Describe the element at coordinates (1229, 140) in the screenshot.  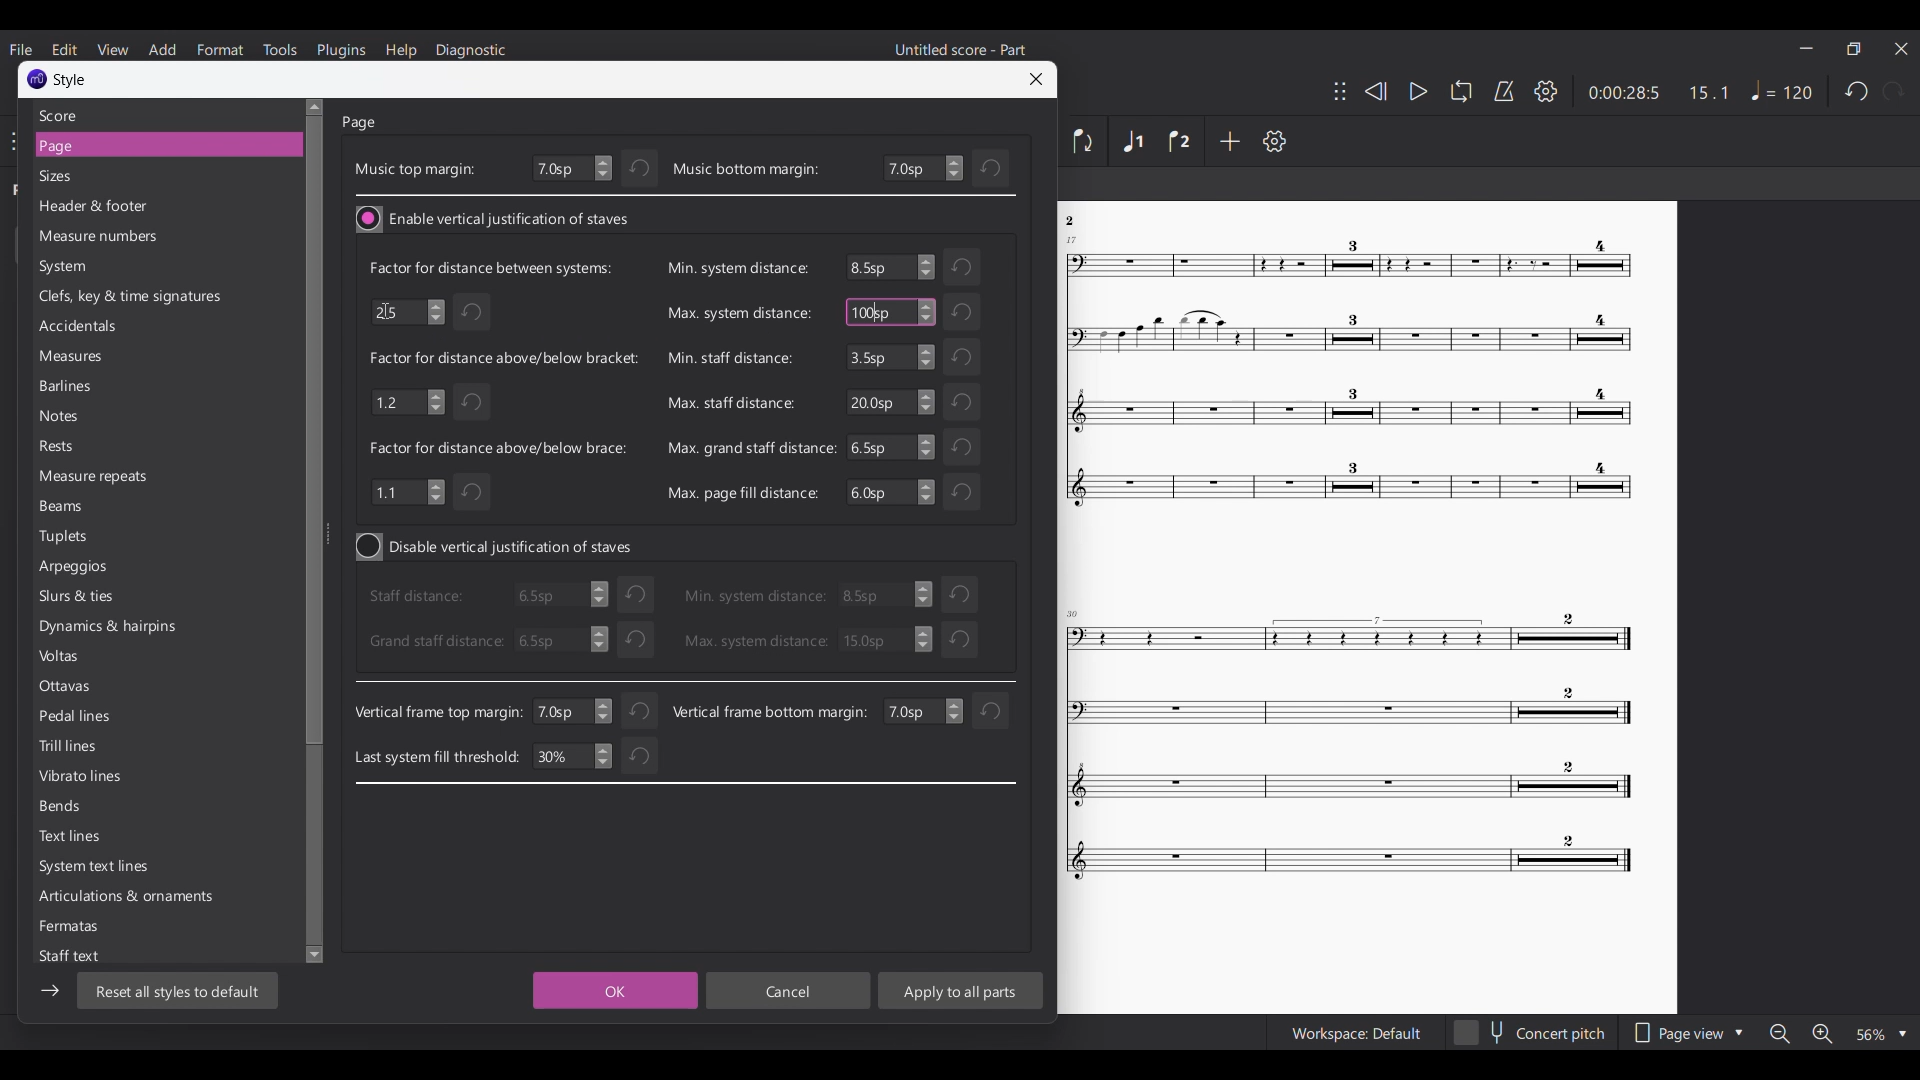
I see `Add` at that location.